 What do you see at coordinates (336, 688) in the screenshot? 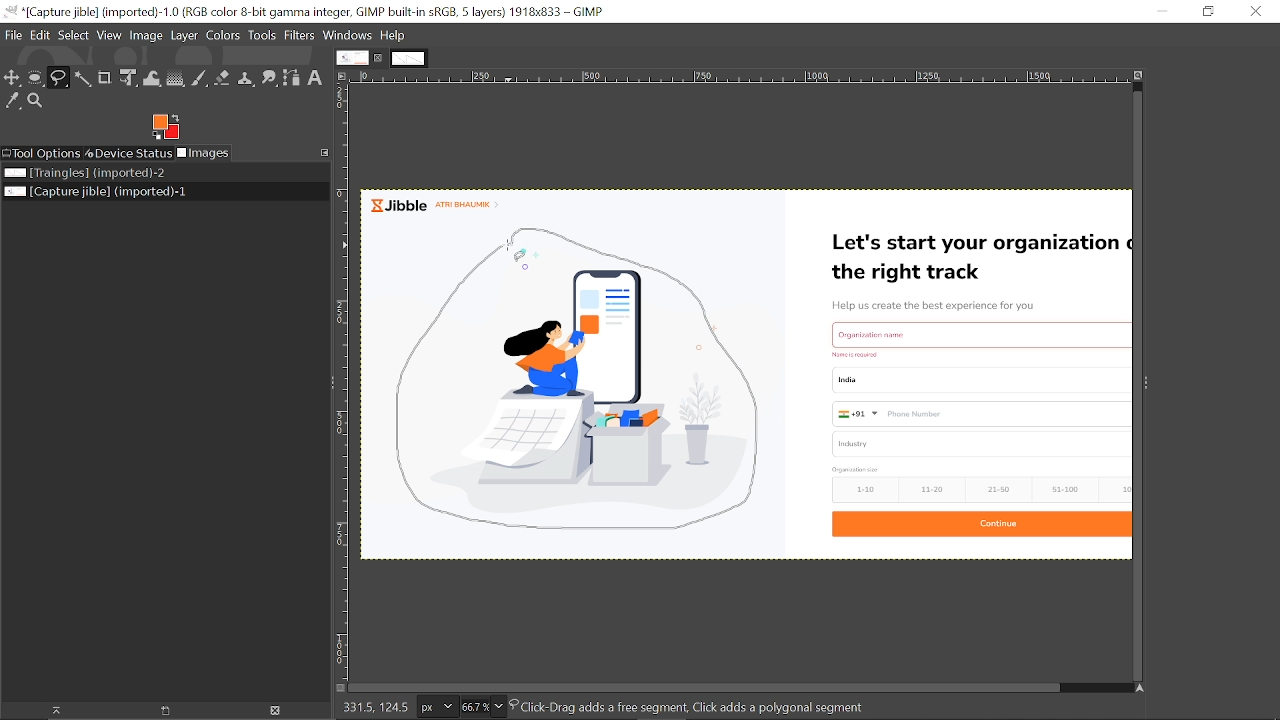
I see `Toggle quick mask on/off` at bounding box center [336, 688].